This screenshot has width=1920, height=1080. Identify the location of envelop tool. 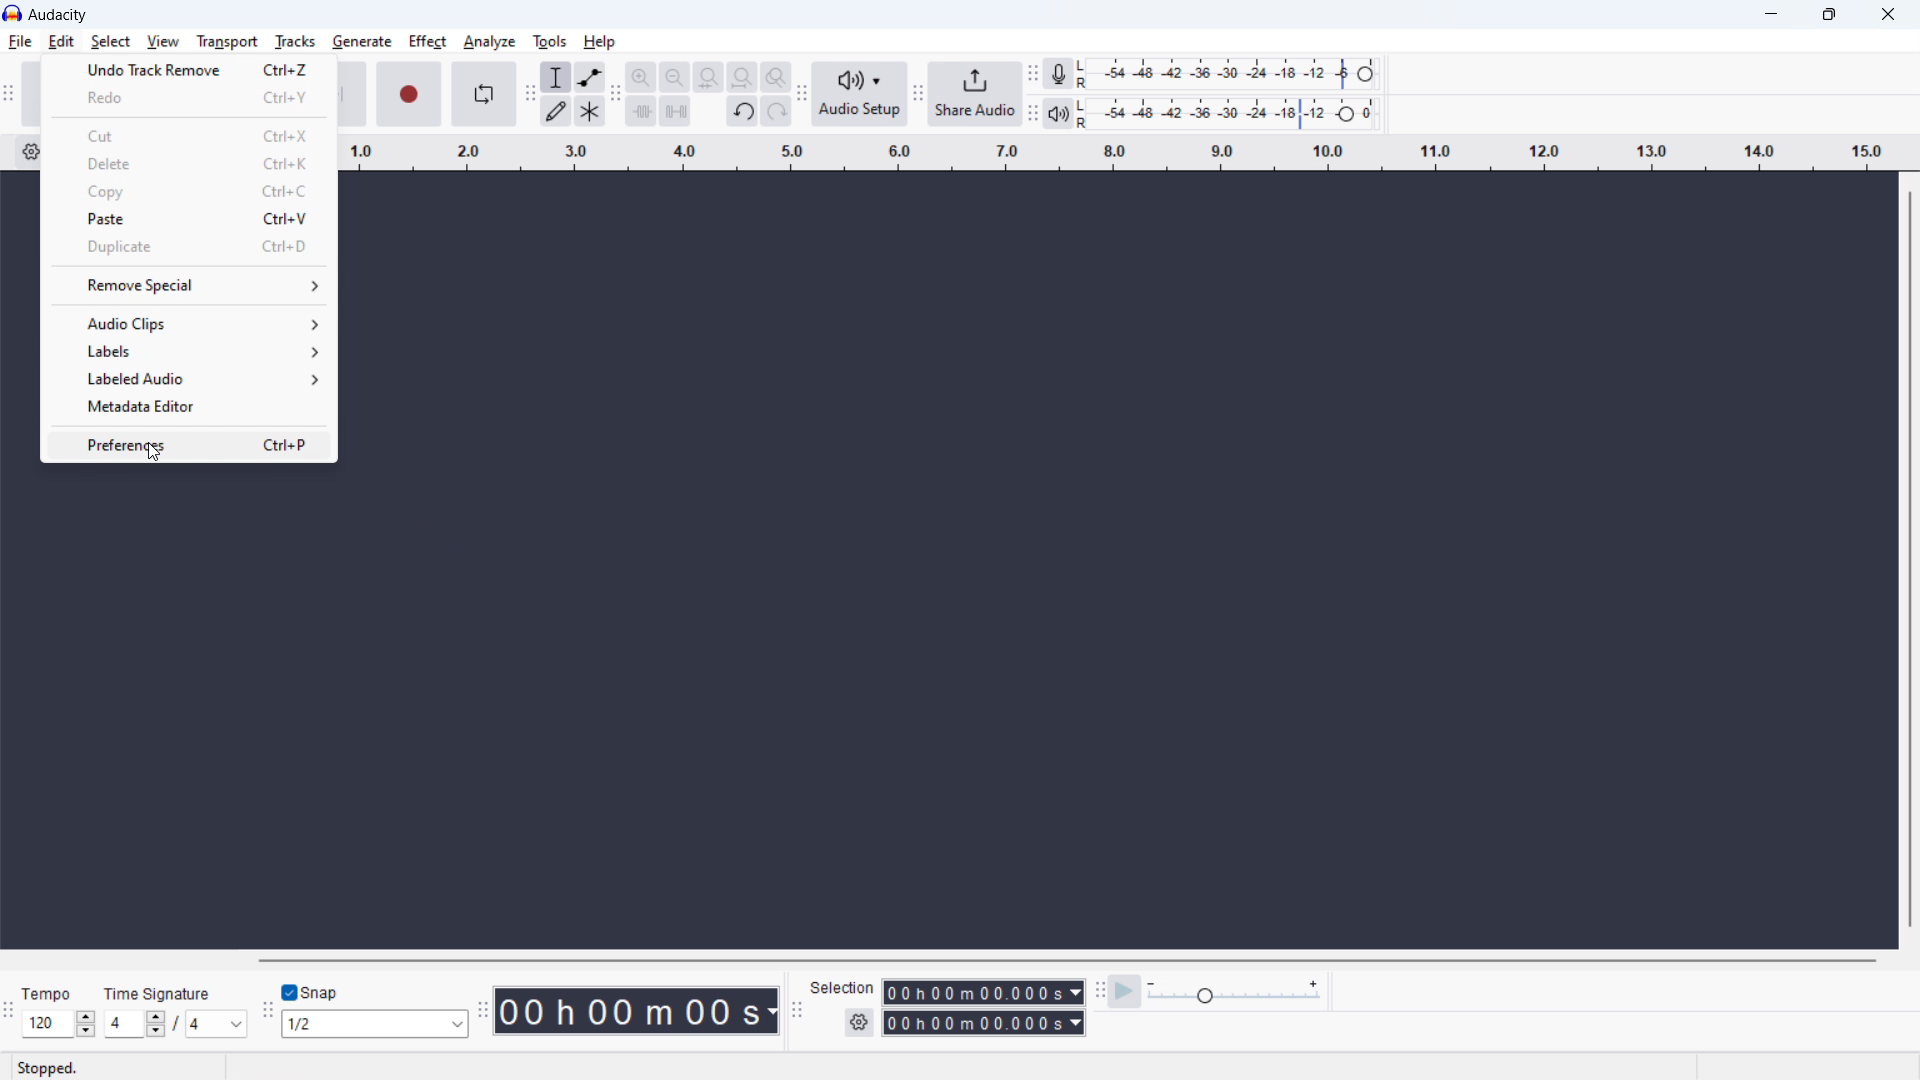
(589, 77).